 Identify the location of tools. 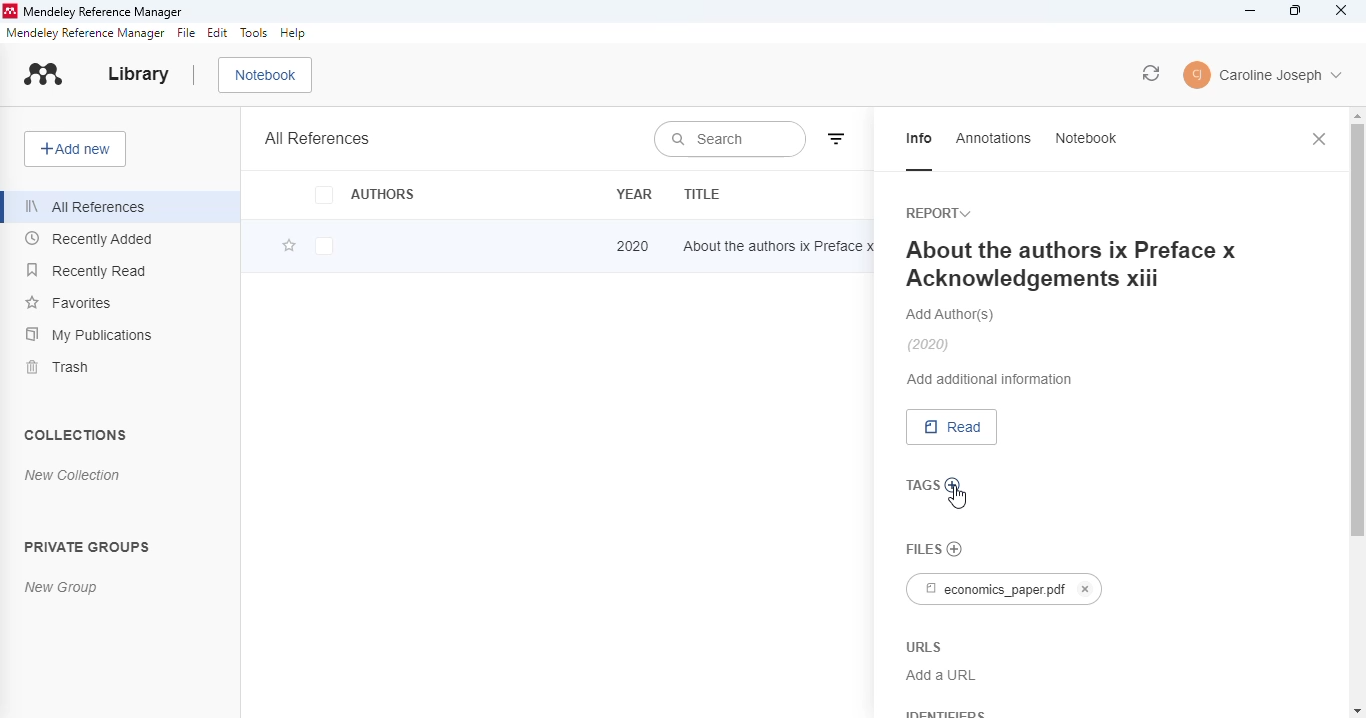
(254, 33).